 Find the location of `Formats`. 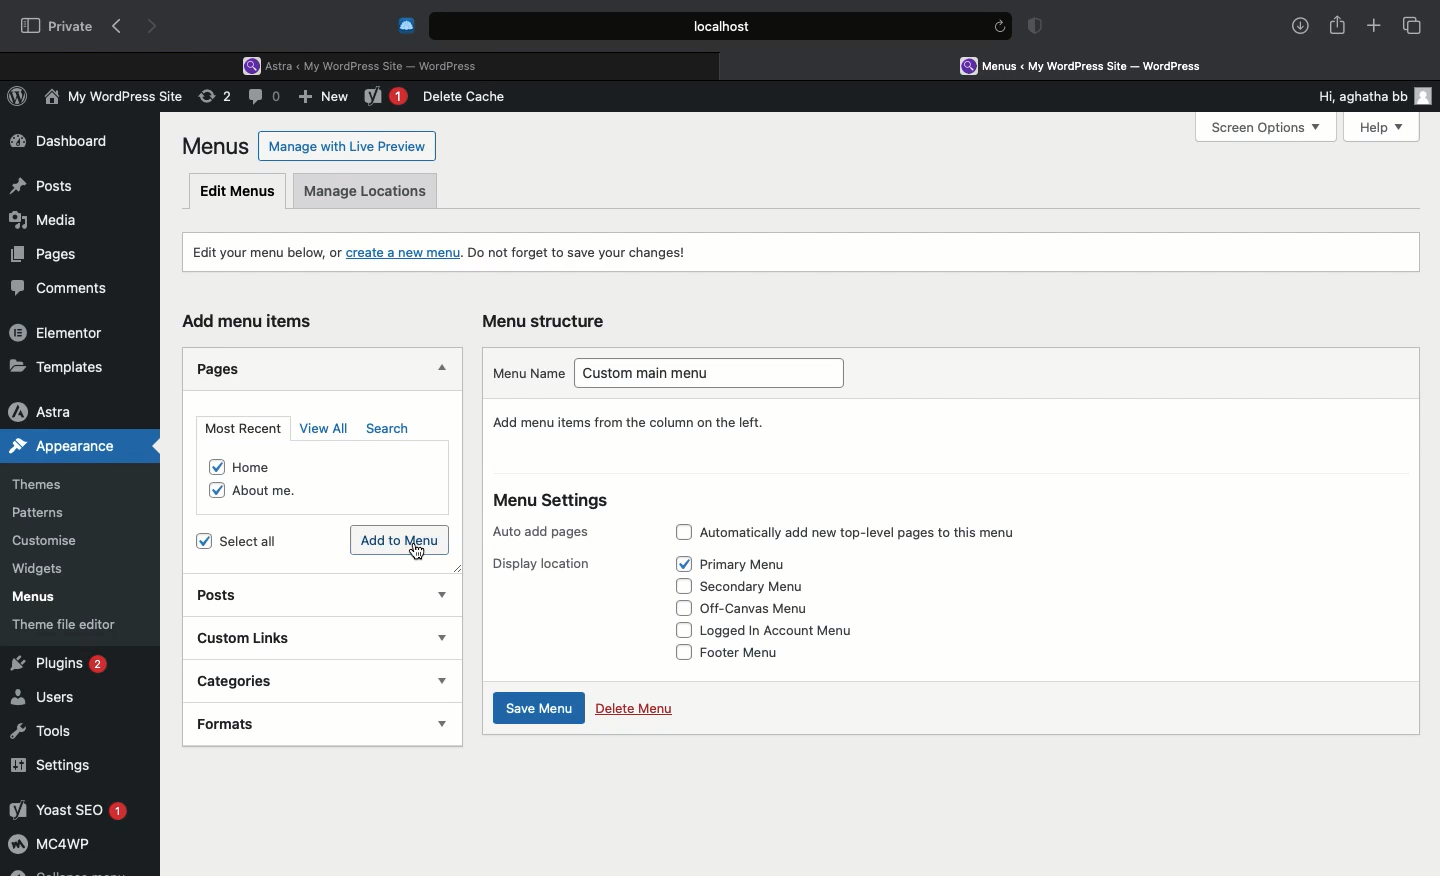

Formats is located at coordinates (273, 722).